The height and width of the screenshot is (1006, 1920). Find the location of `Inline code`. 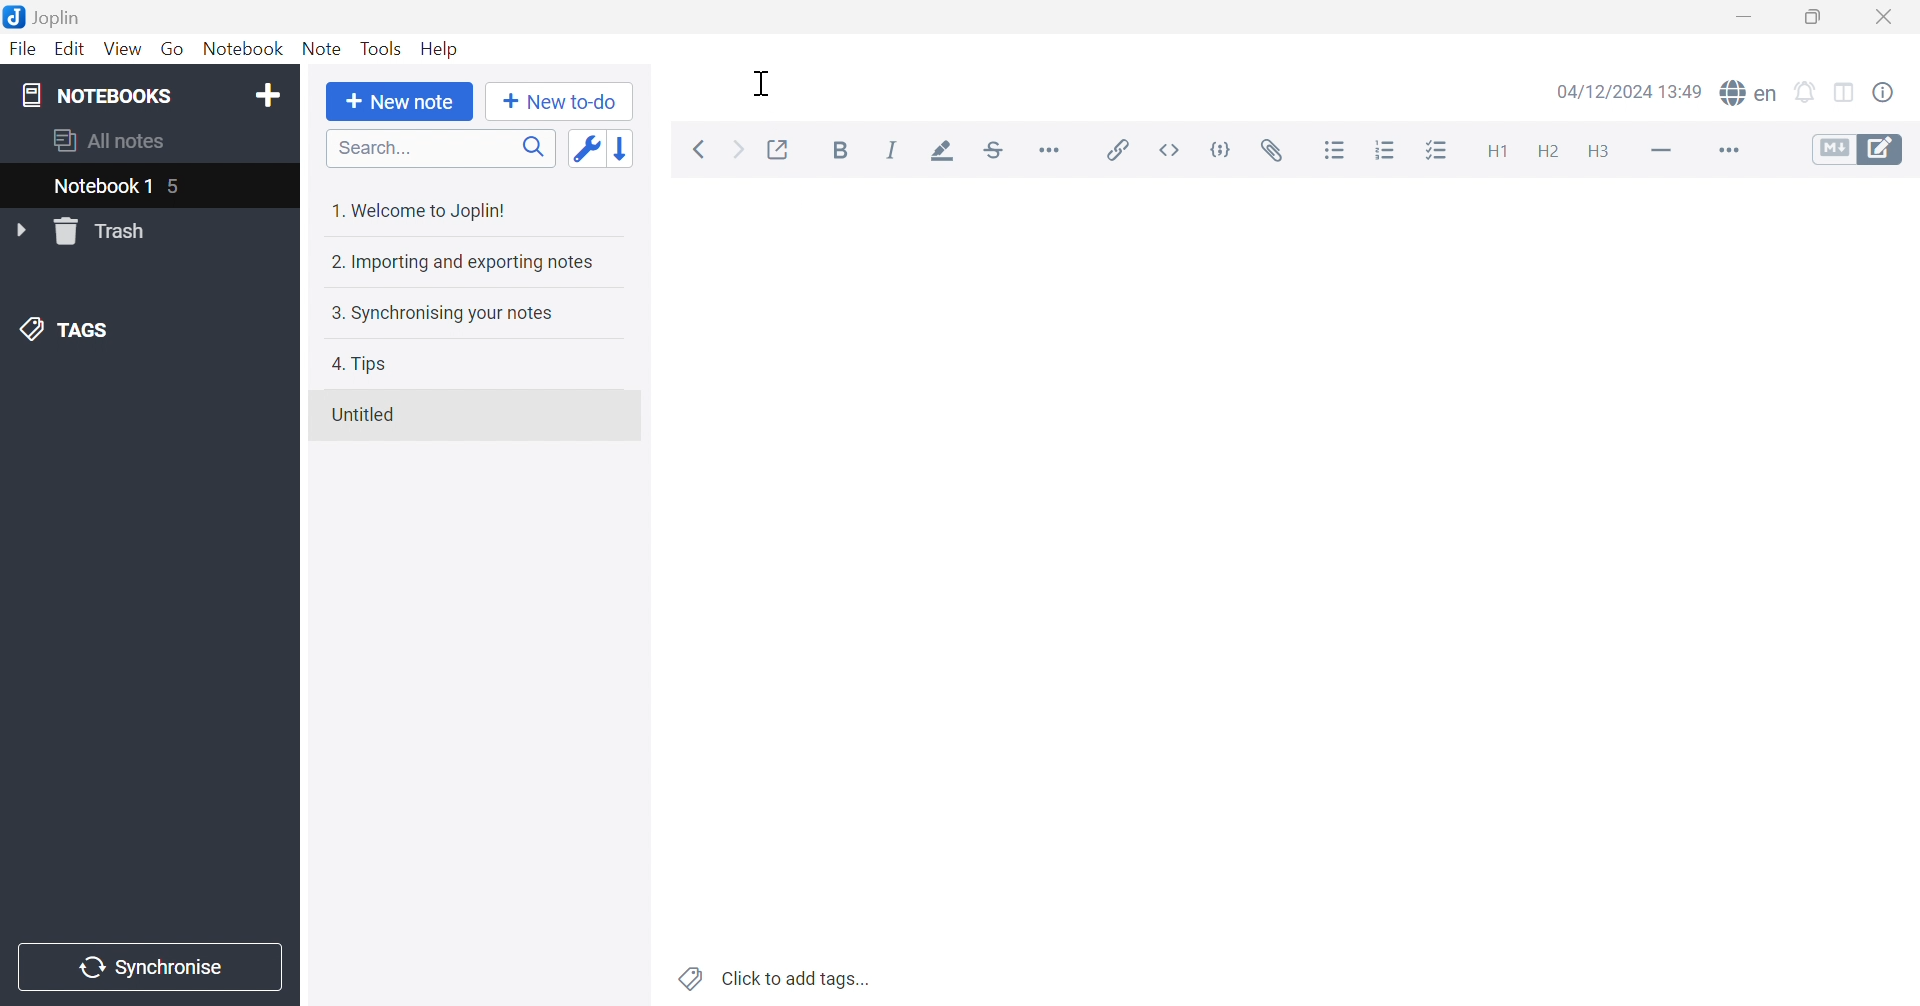

Inline code is located at coordinates (1174, 148).